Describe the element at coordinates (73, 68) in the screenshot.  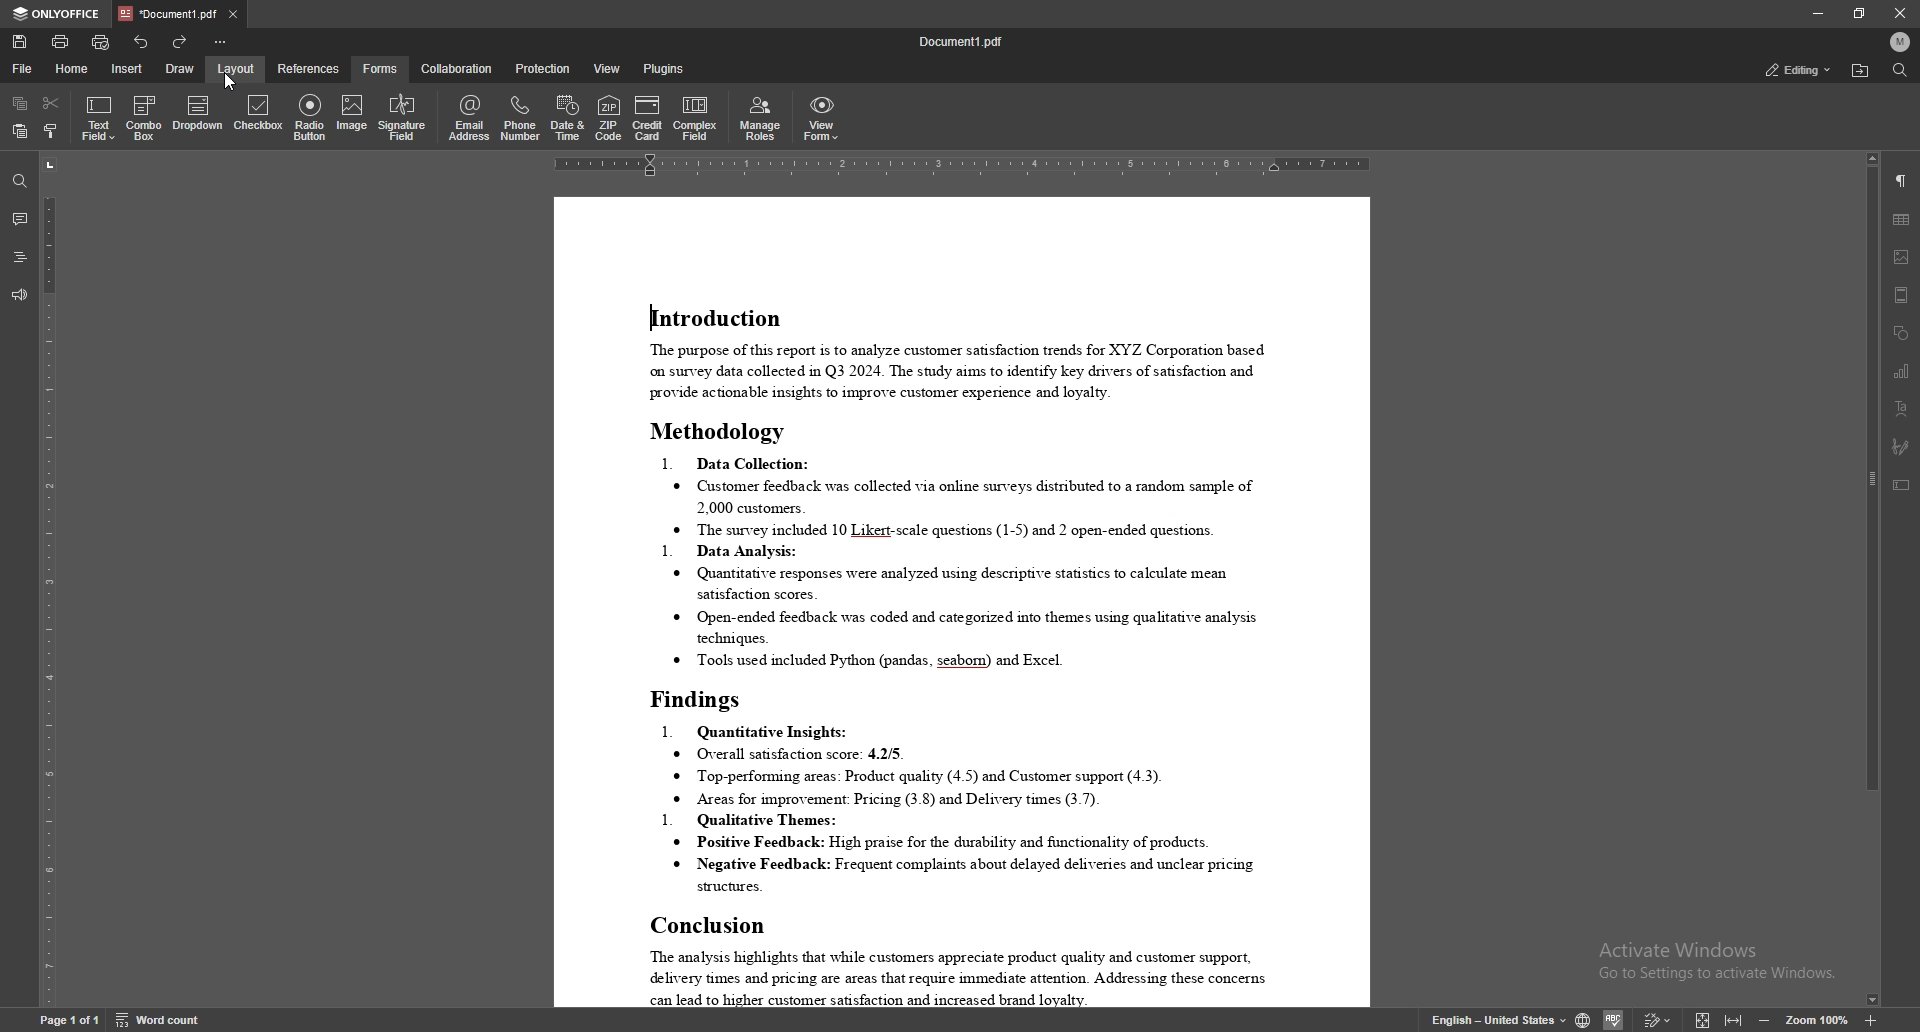
I see `home` at that location.